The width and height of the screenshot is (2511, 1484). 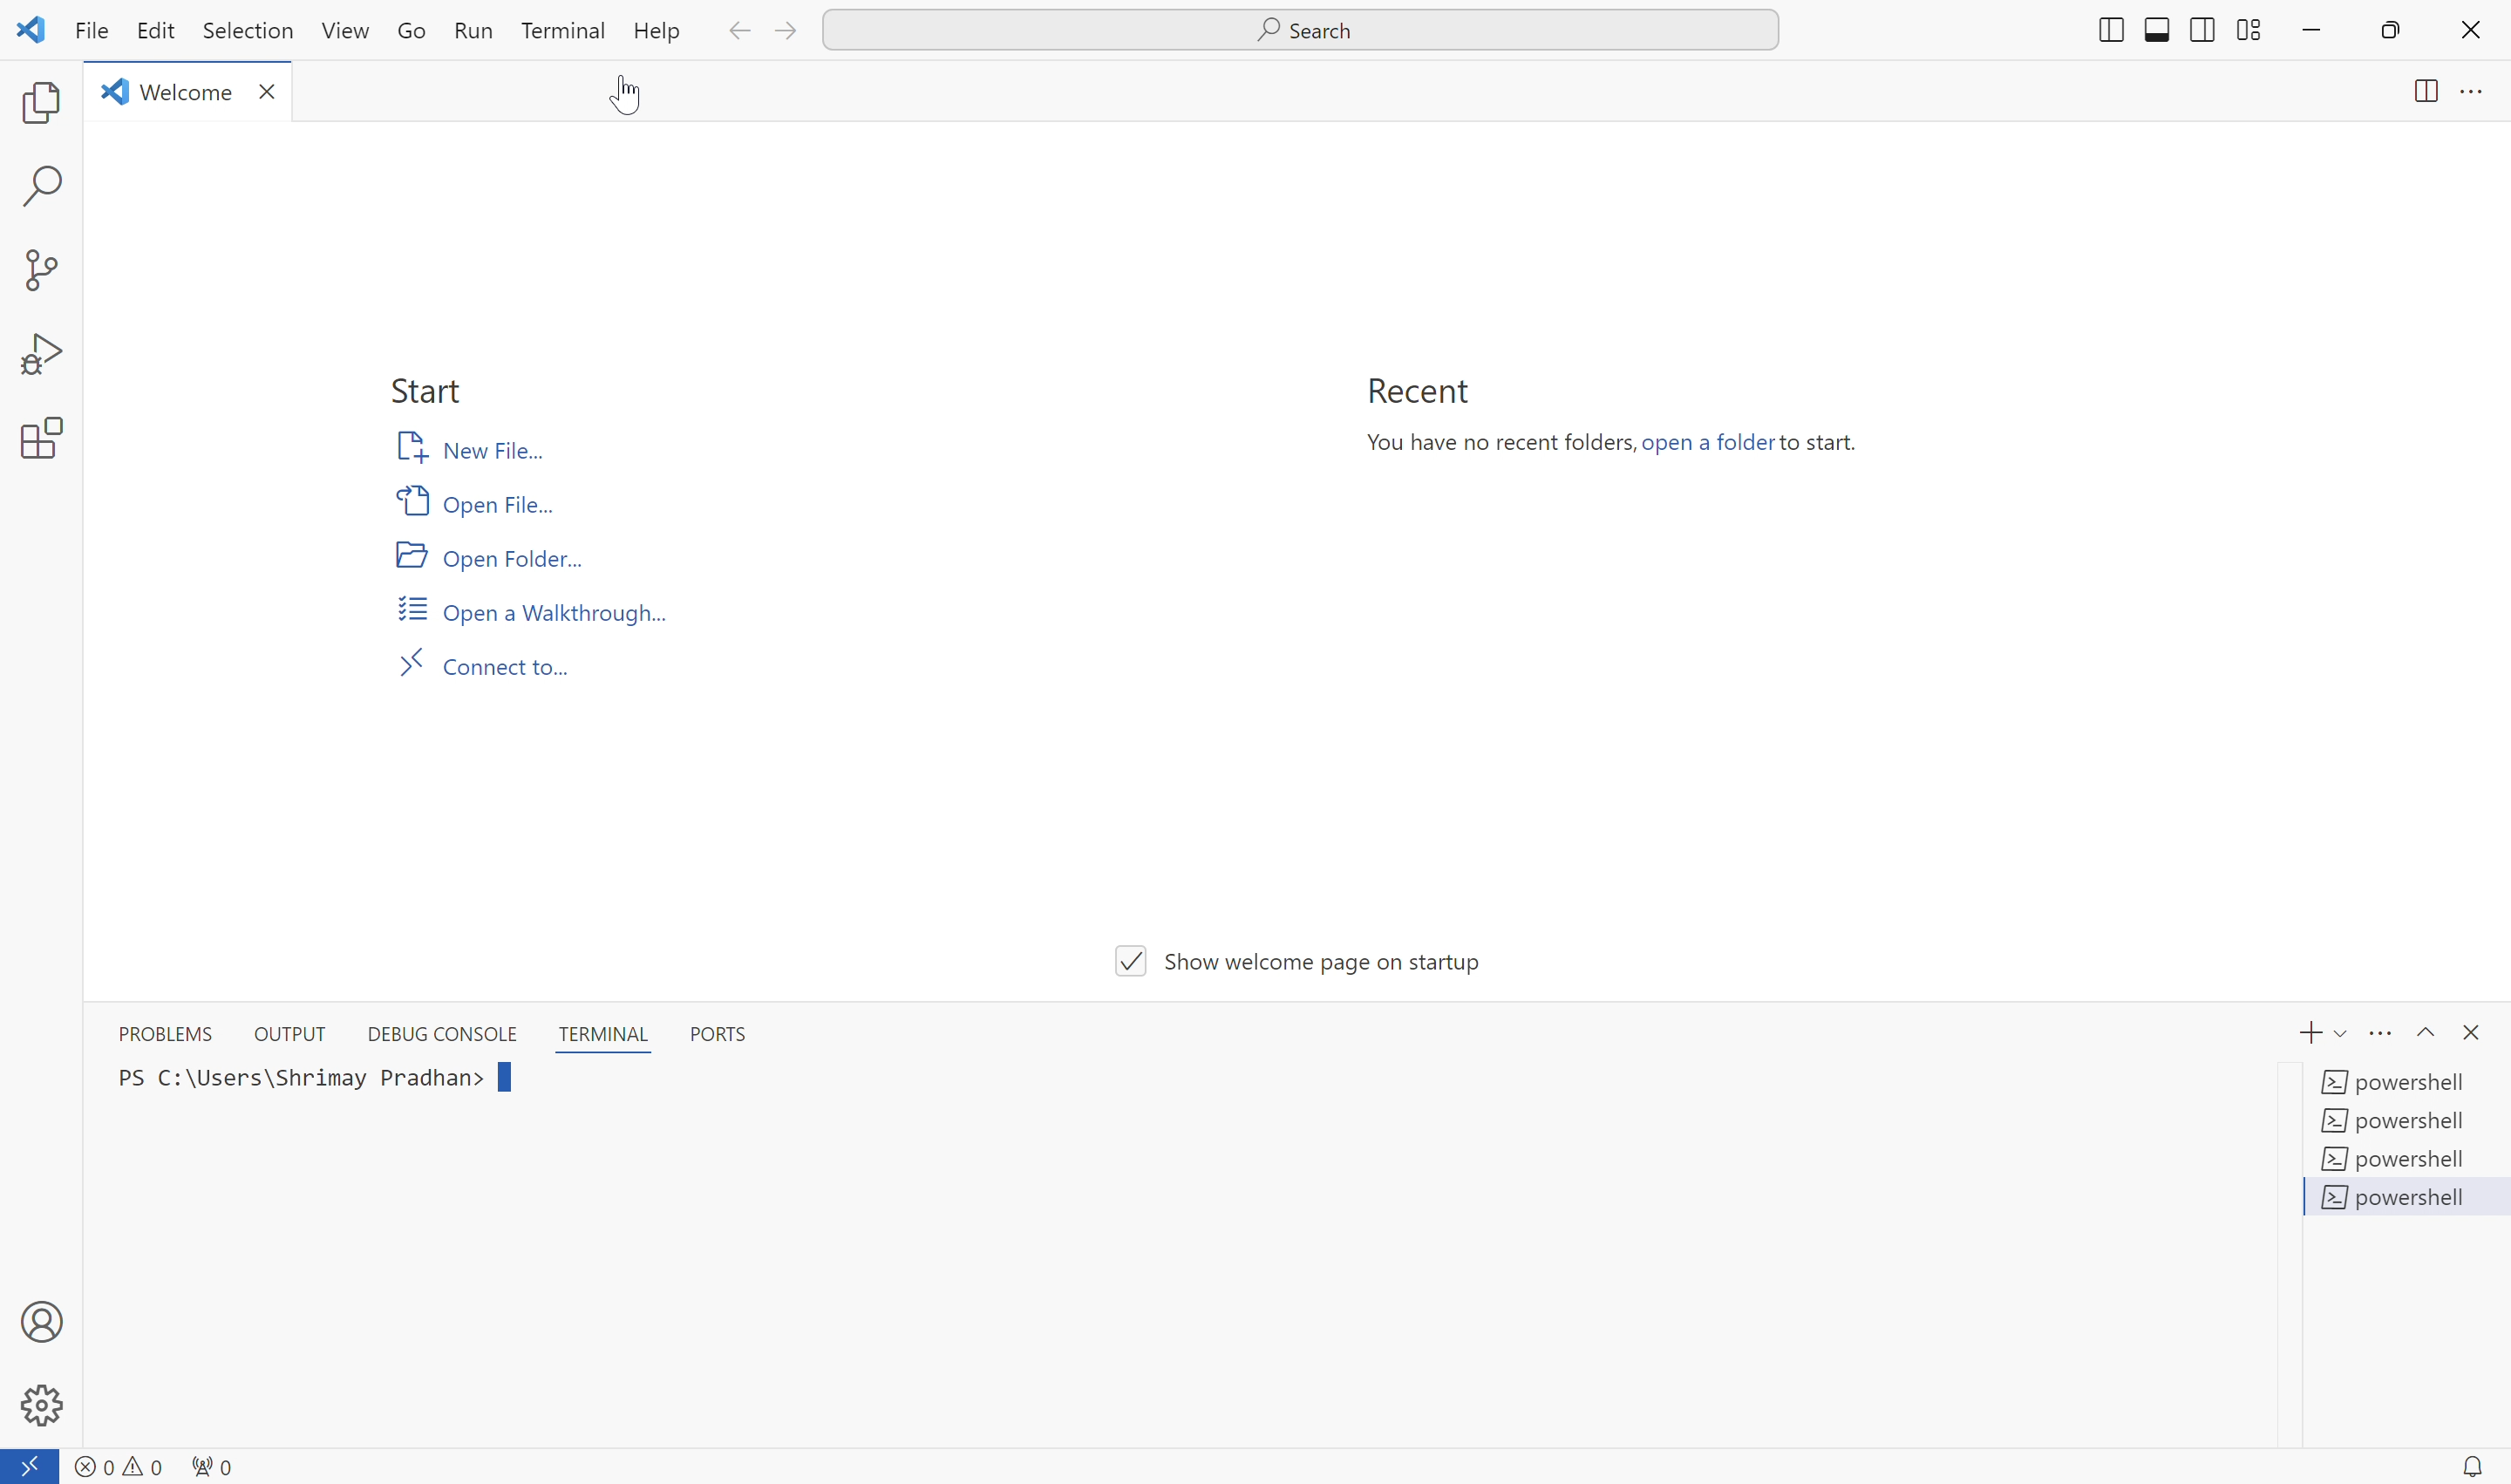 I want to click on V/| Show welcome page on startup, so click(x=1310, y=956).